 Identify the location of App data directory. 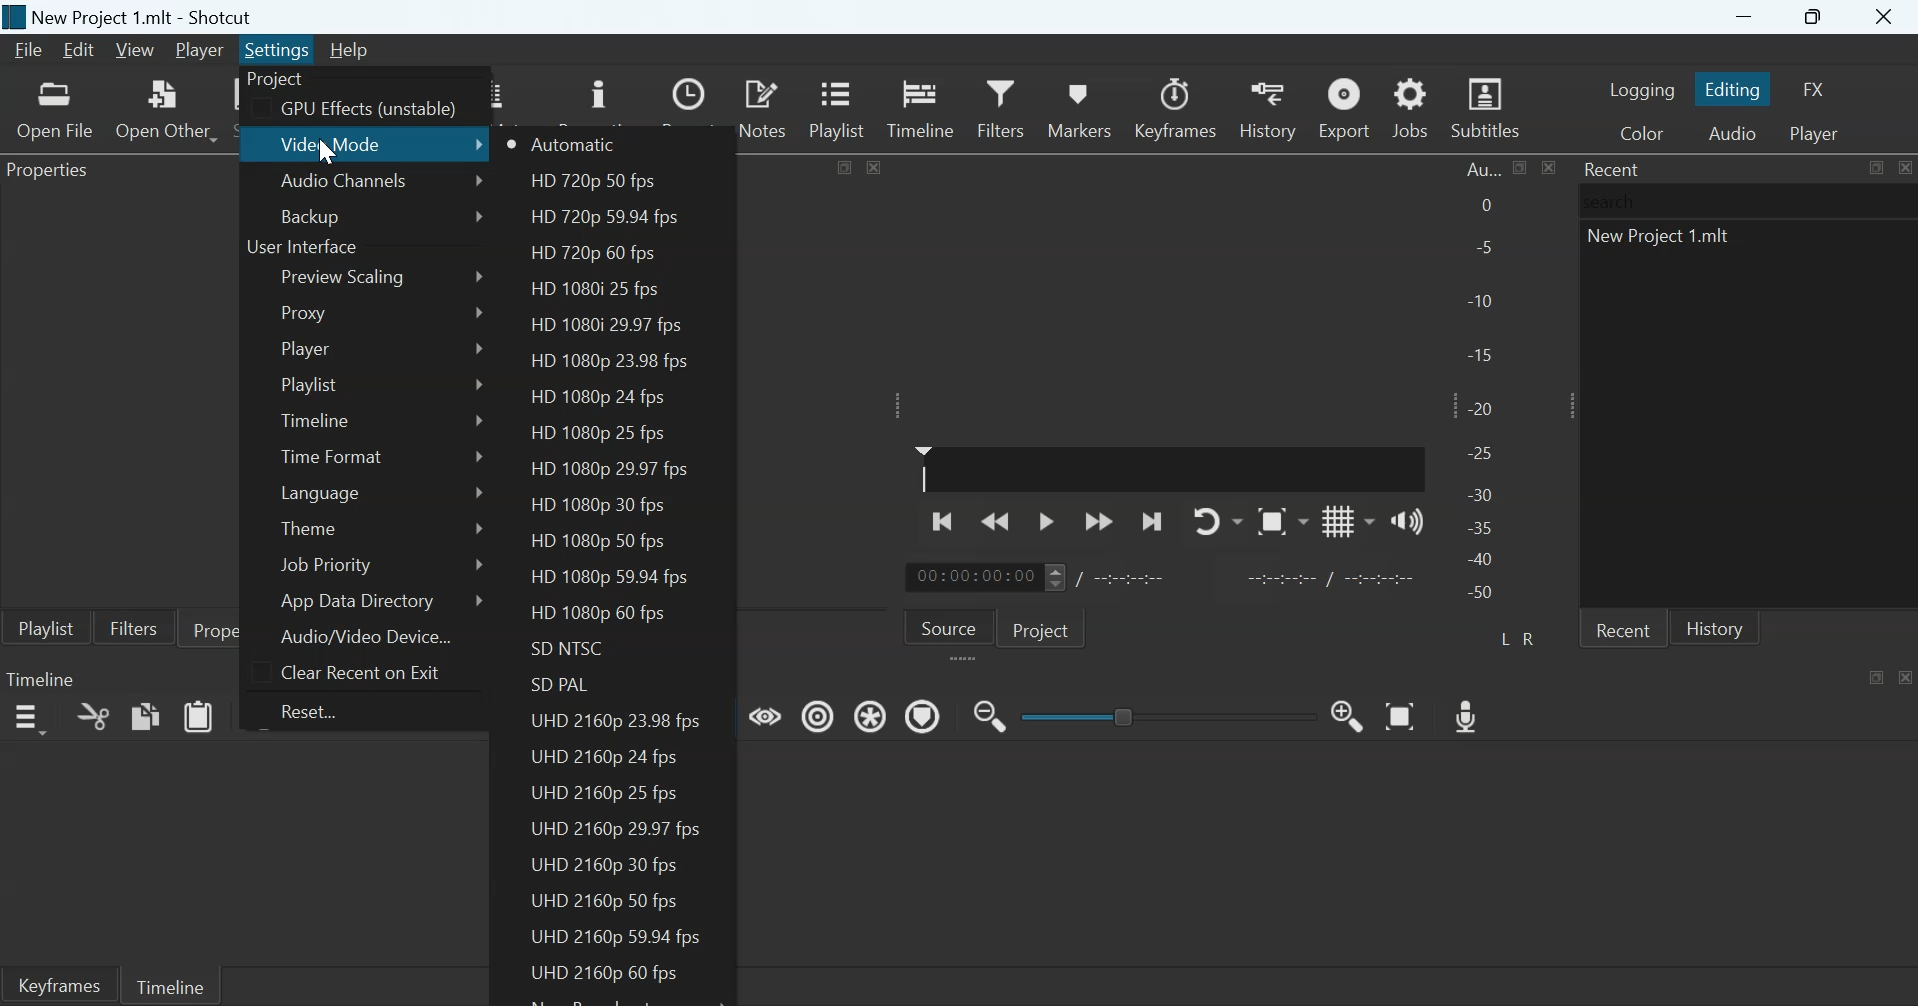
(360, 601).